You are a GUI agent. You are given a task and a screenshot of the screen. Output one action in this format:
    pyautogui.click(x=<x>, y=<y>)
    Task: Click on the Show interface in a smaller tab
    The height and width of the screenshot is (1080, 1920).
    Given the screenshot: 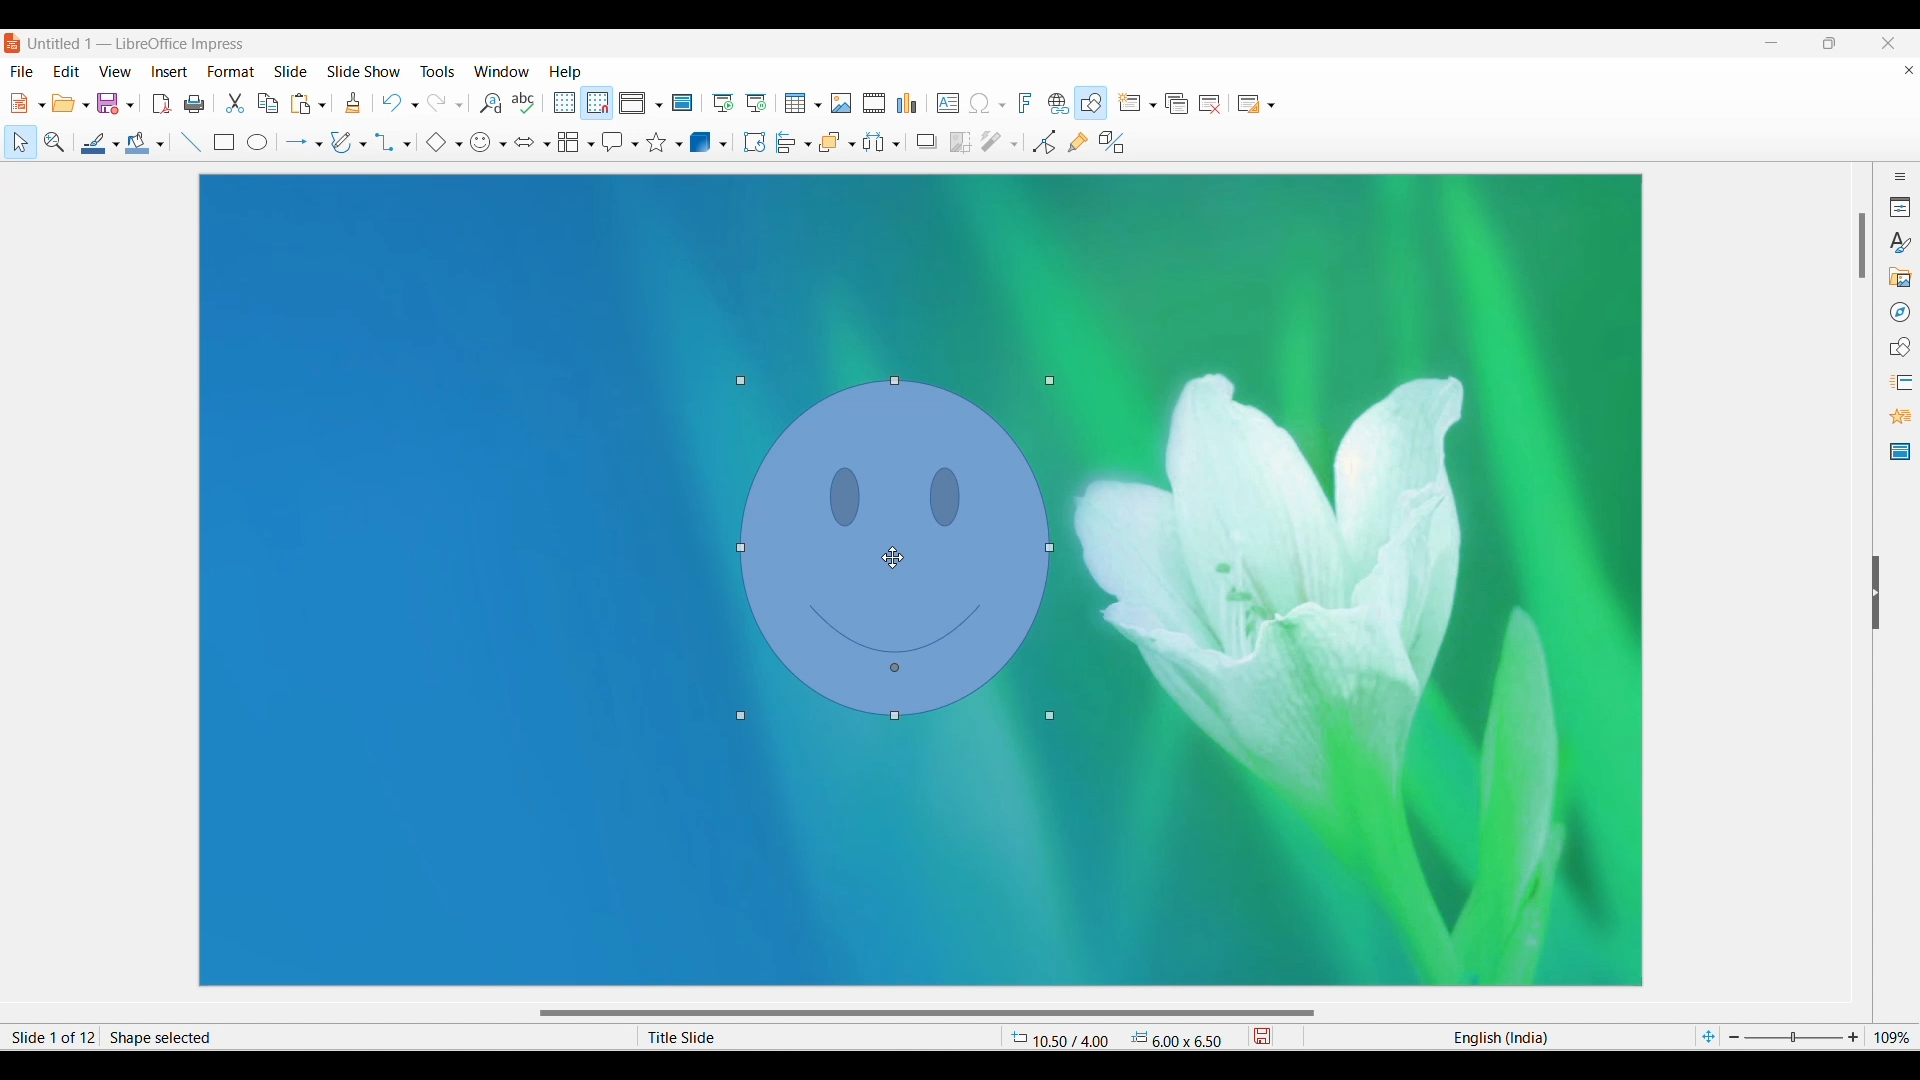 What is the action you would take?
    pyautogui.click(x=1830, y=43)
    